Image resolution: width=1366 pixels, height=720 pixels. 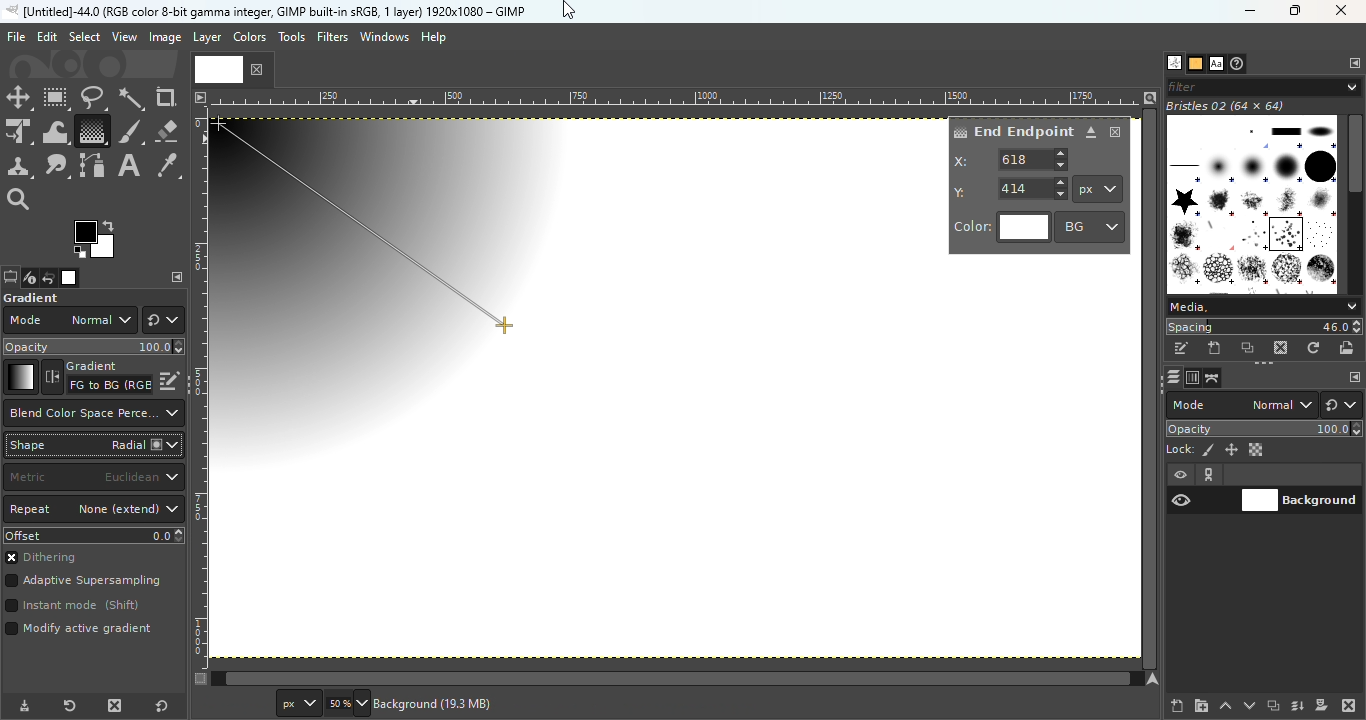 What do you see at coordinates (1300, 11) in the screenshot?
I see `Maximize` at bounding box center [1300, 11].